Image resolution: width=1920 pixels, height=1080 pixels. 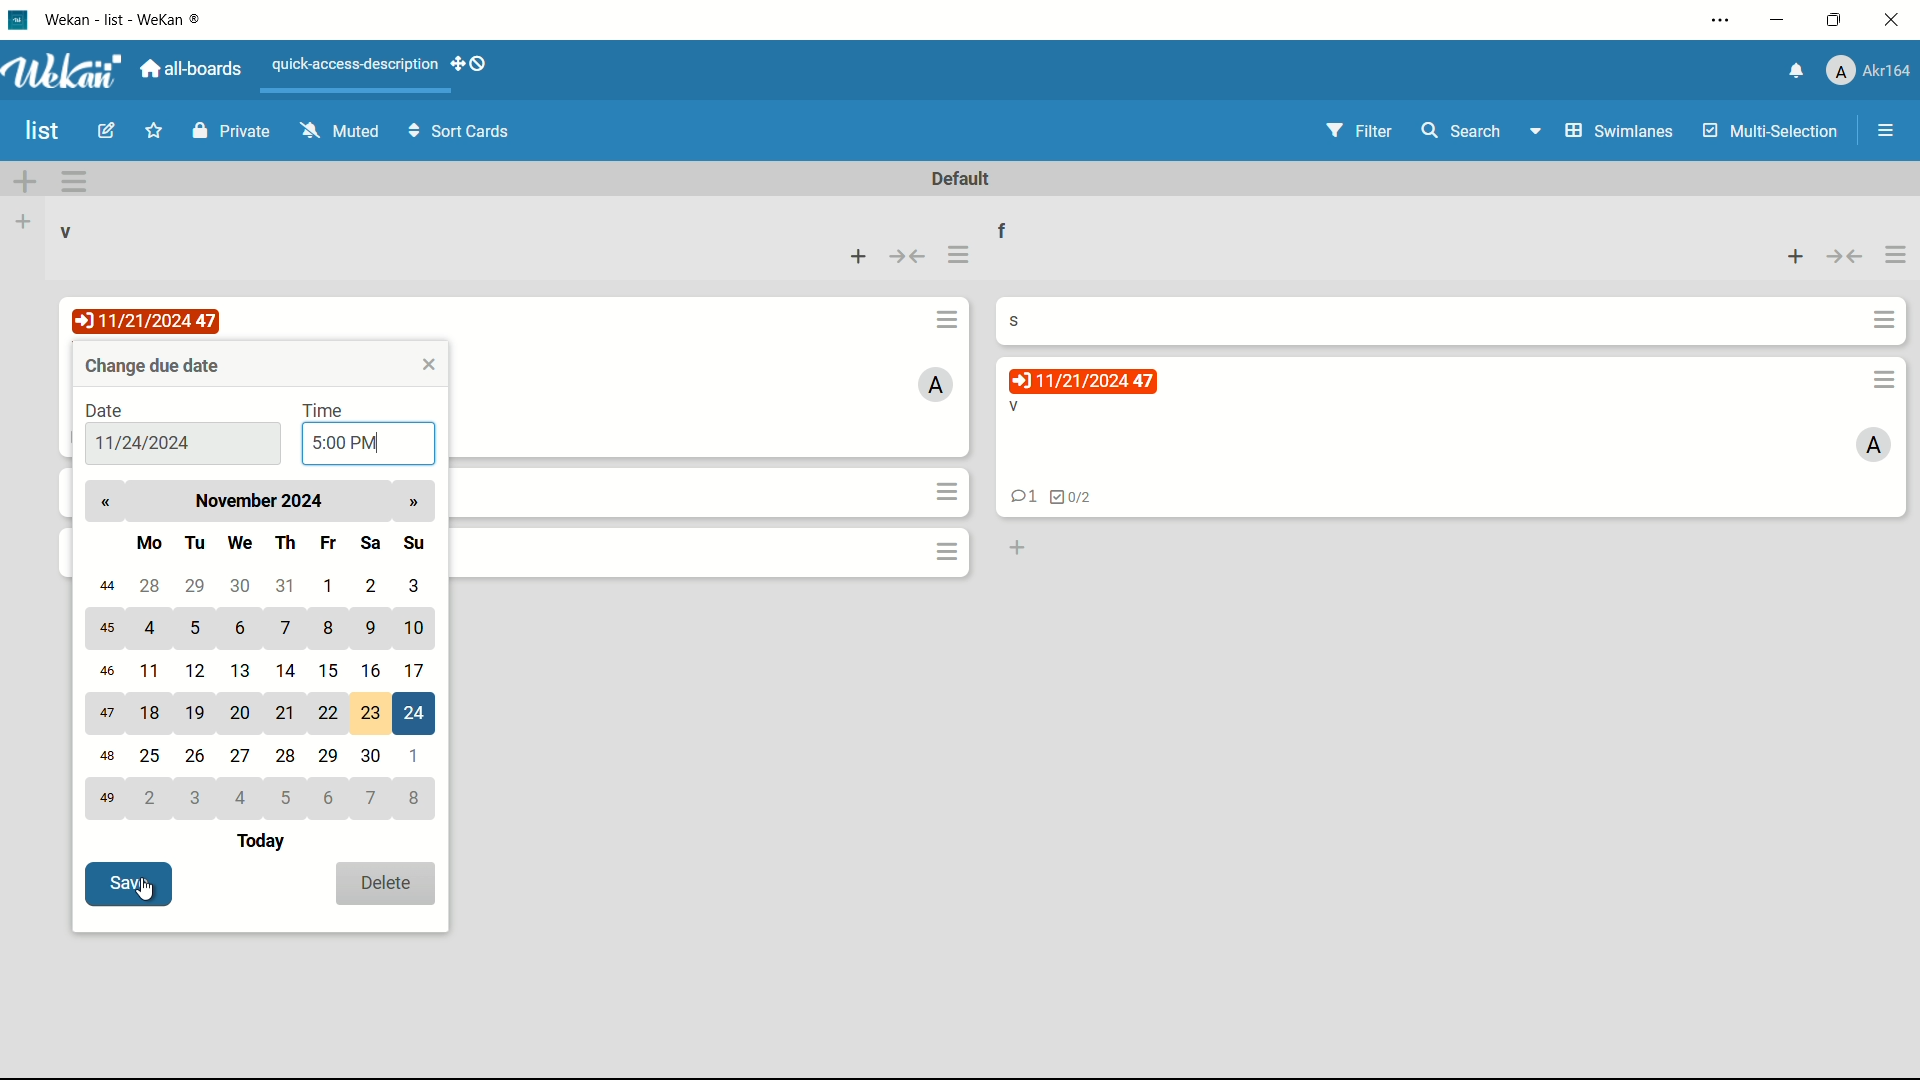 What do you see at coordinates (130, 17) in the screenshot?
I see `wekan - list - wekan` at bounding box center [130, 17].